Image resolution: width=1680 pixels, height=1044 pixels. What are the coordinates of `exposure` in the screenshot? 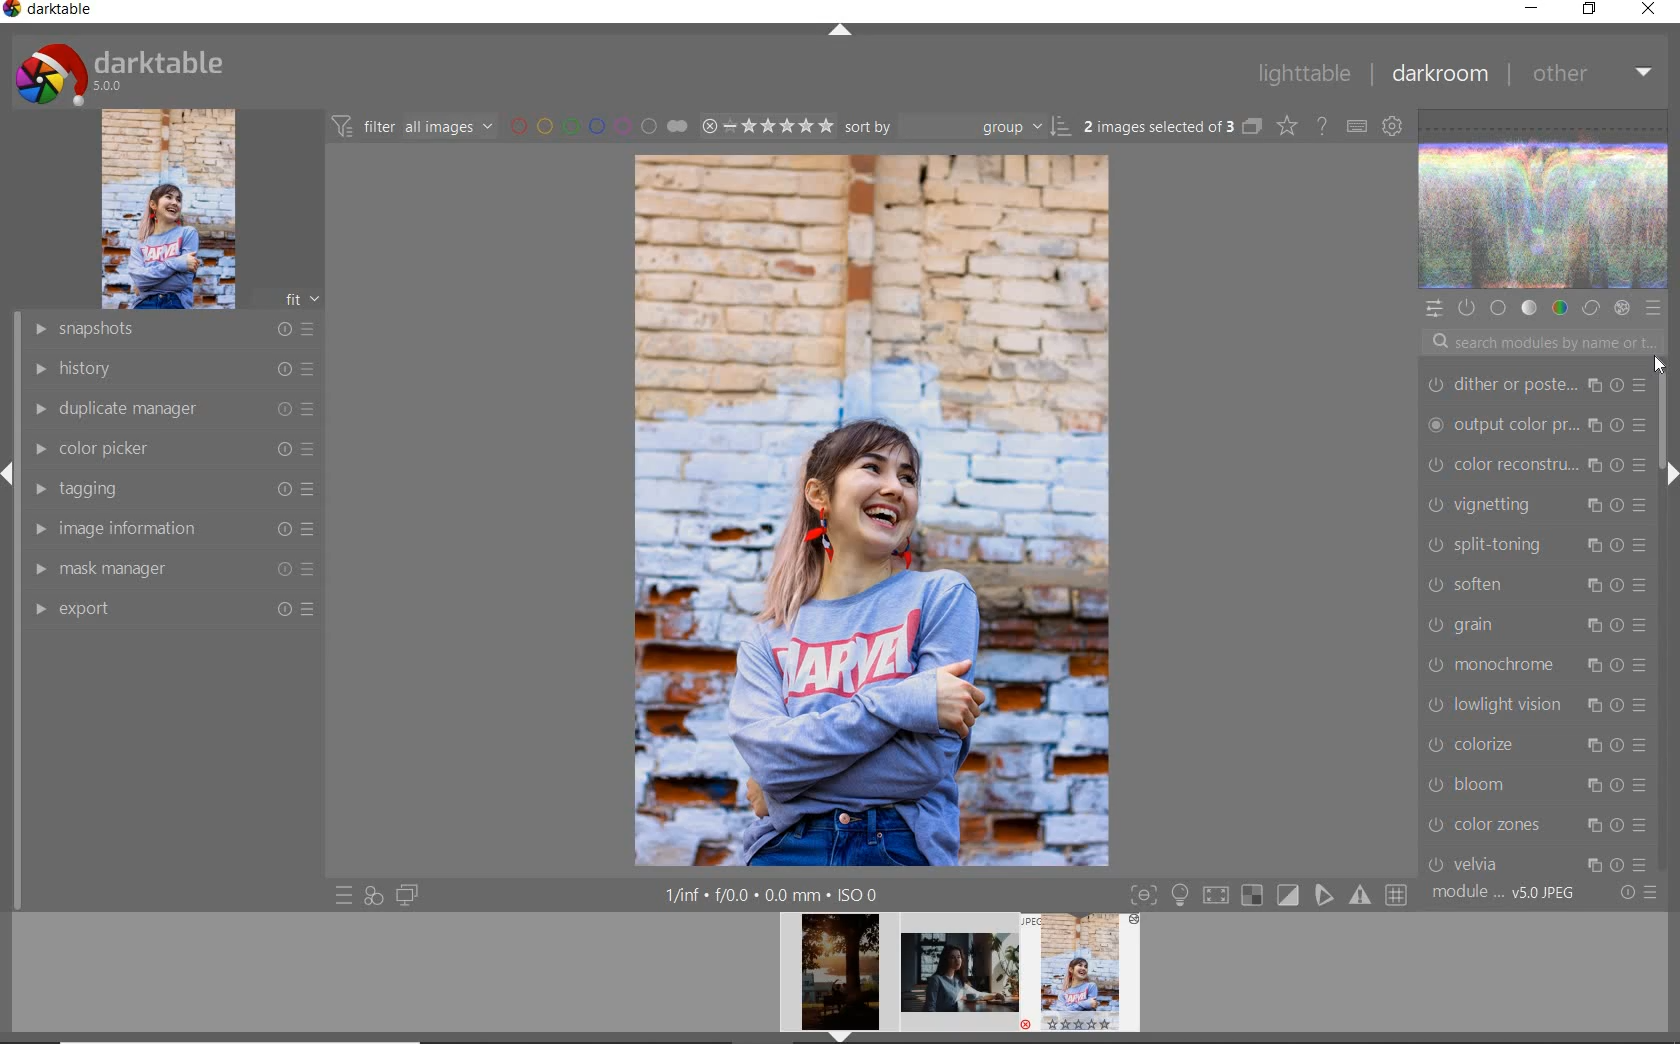 It's located at (1537, 501).